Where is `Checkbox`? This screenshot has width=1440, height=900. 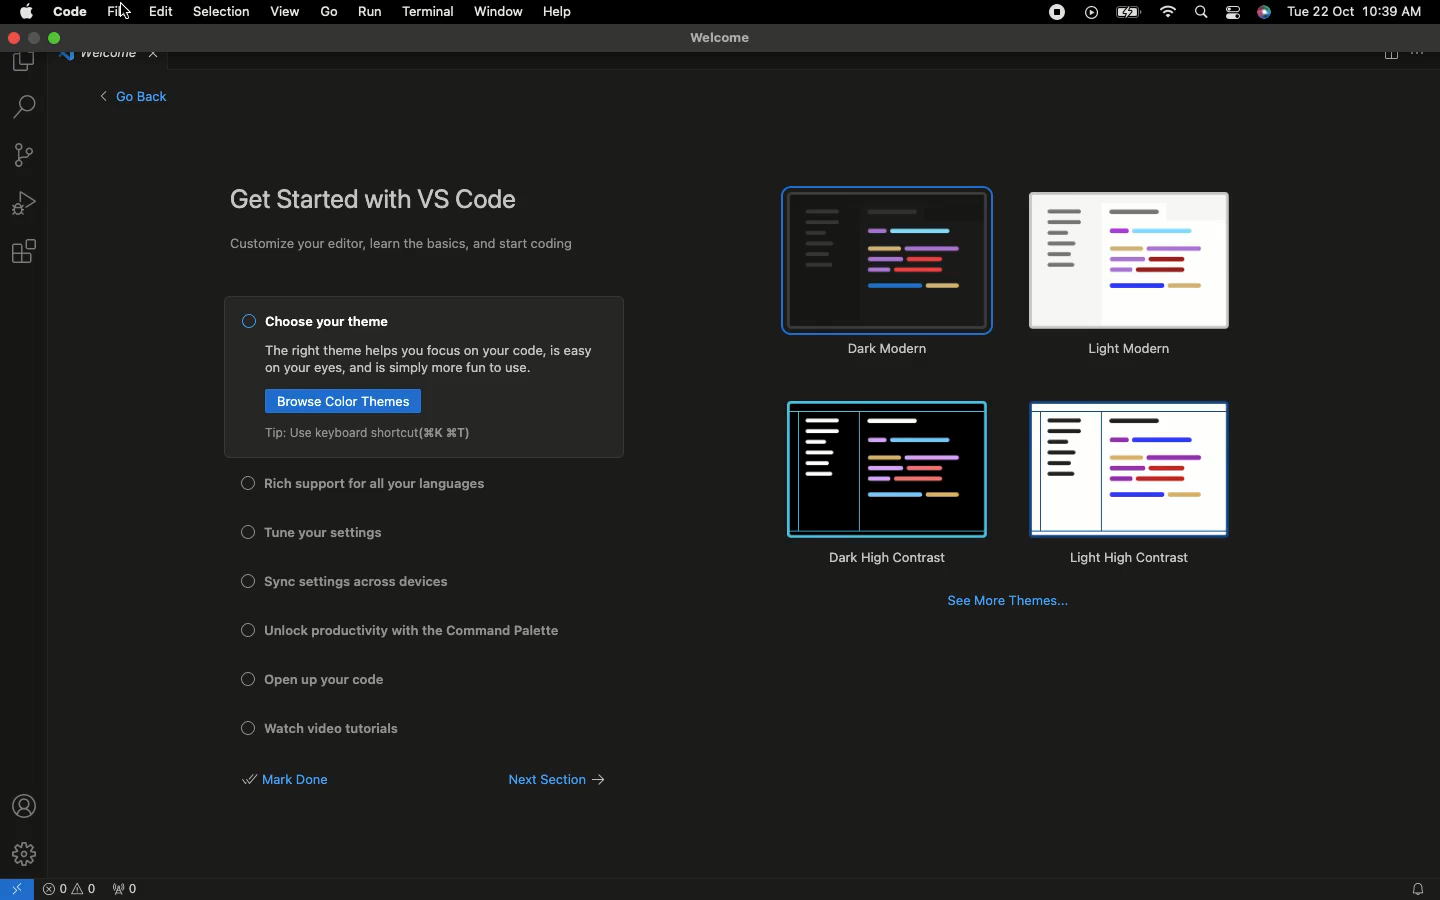
Checkbox is located at coordinates (244, 580).